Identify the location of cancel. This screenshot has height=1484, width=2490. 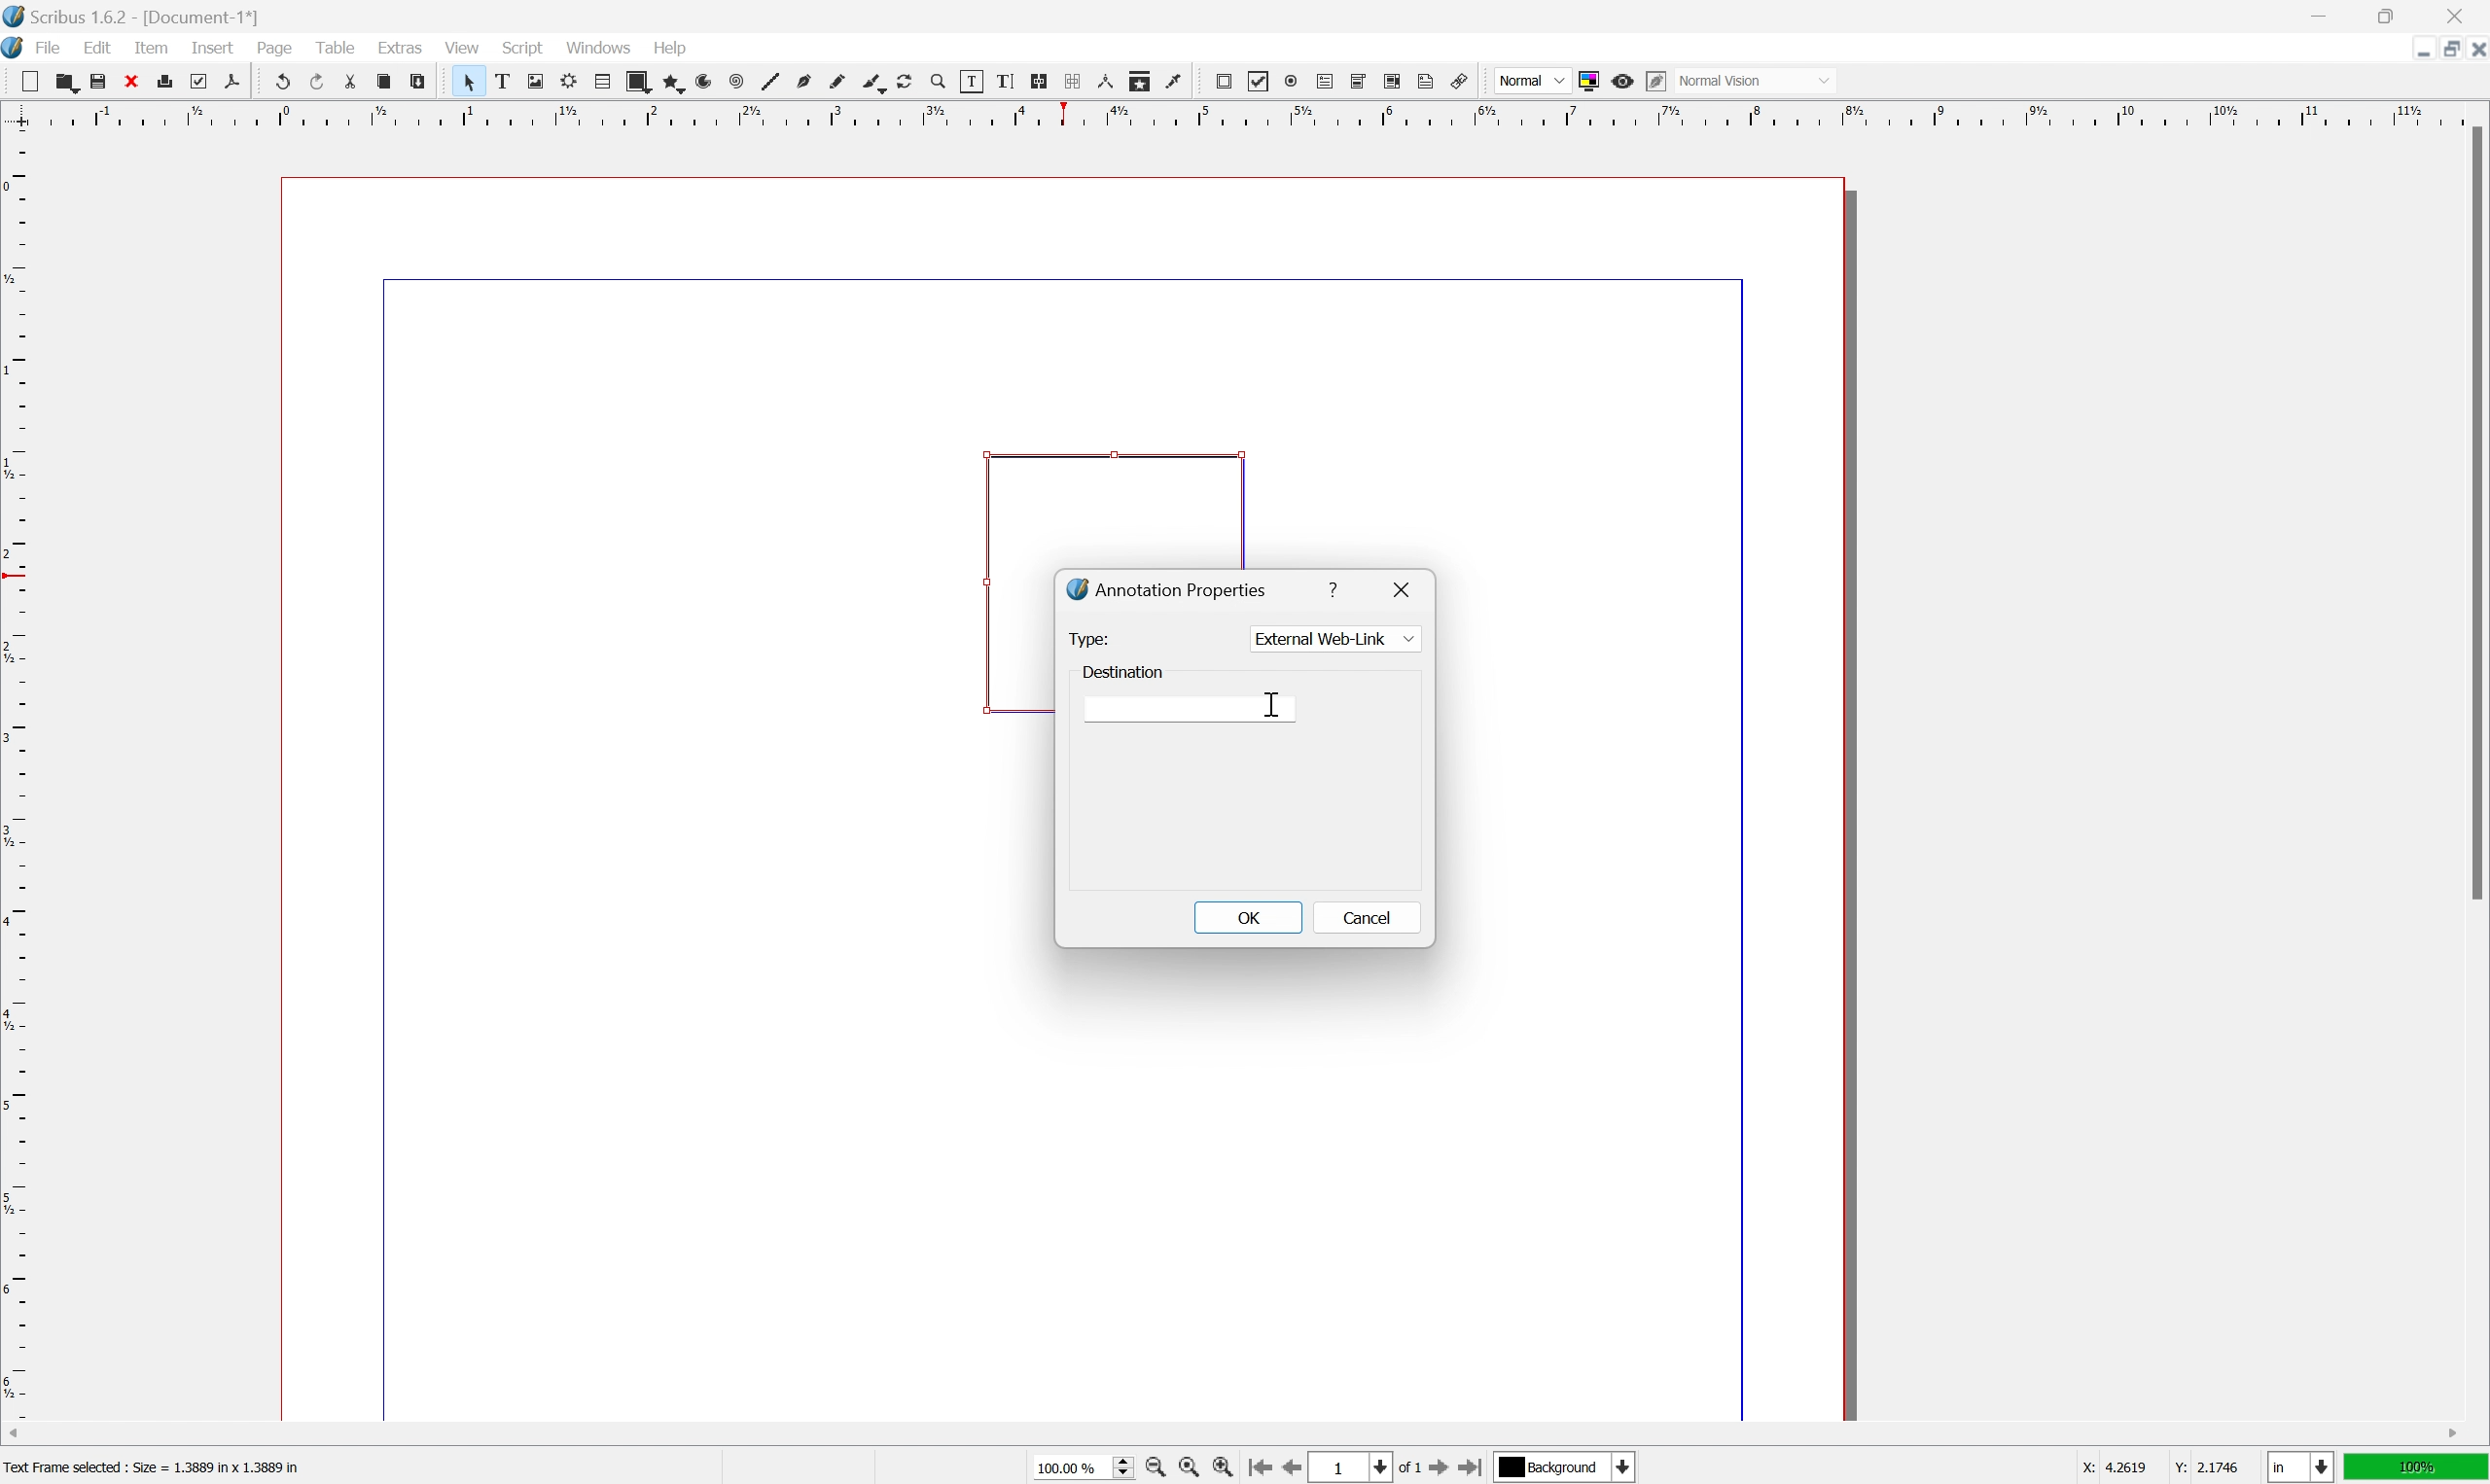
(1363, 919).